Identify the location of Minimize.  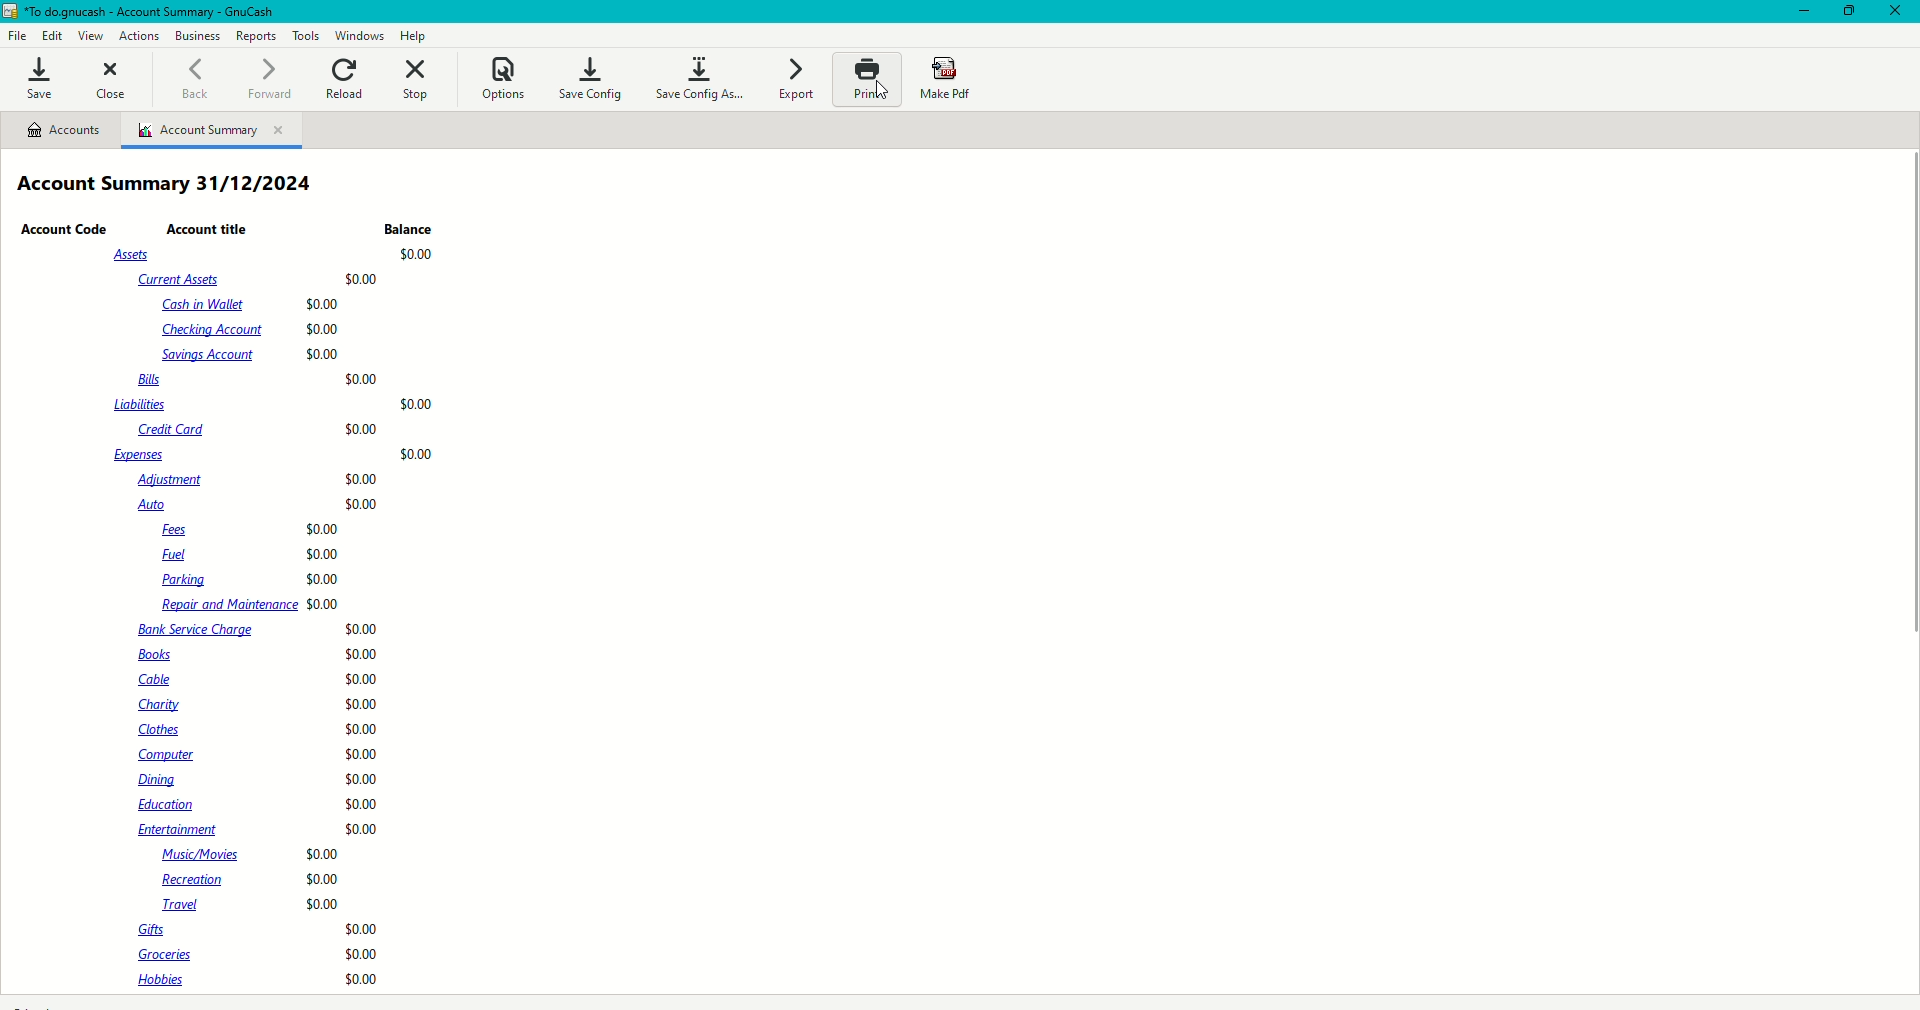
(1800, 13).